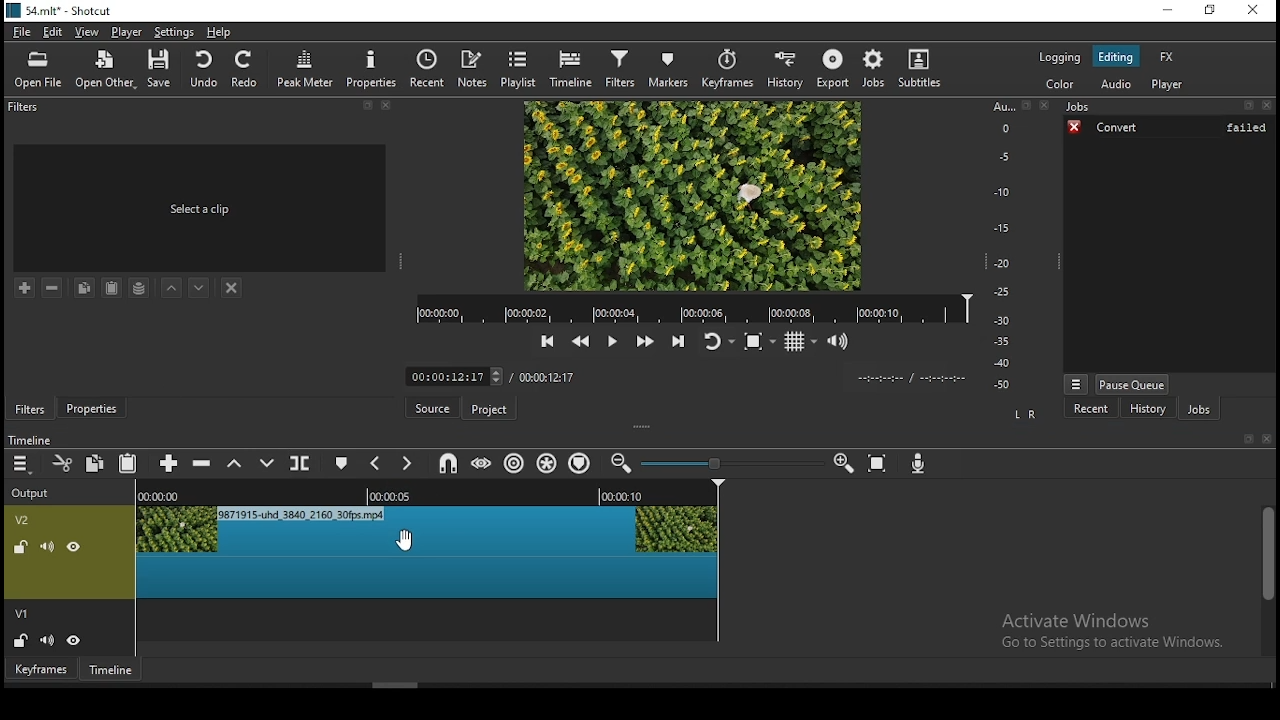 Image resolution: width=1280 pixels, height=720 pixels. I want to click on timeline, so click(573, 70).